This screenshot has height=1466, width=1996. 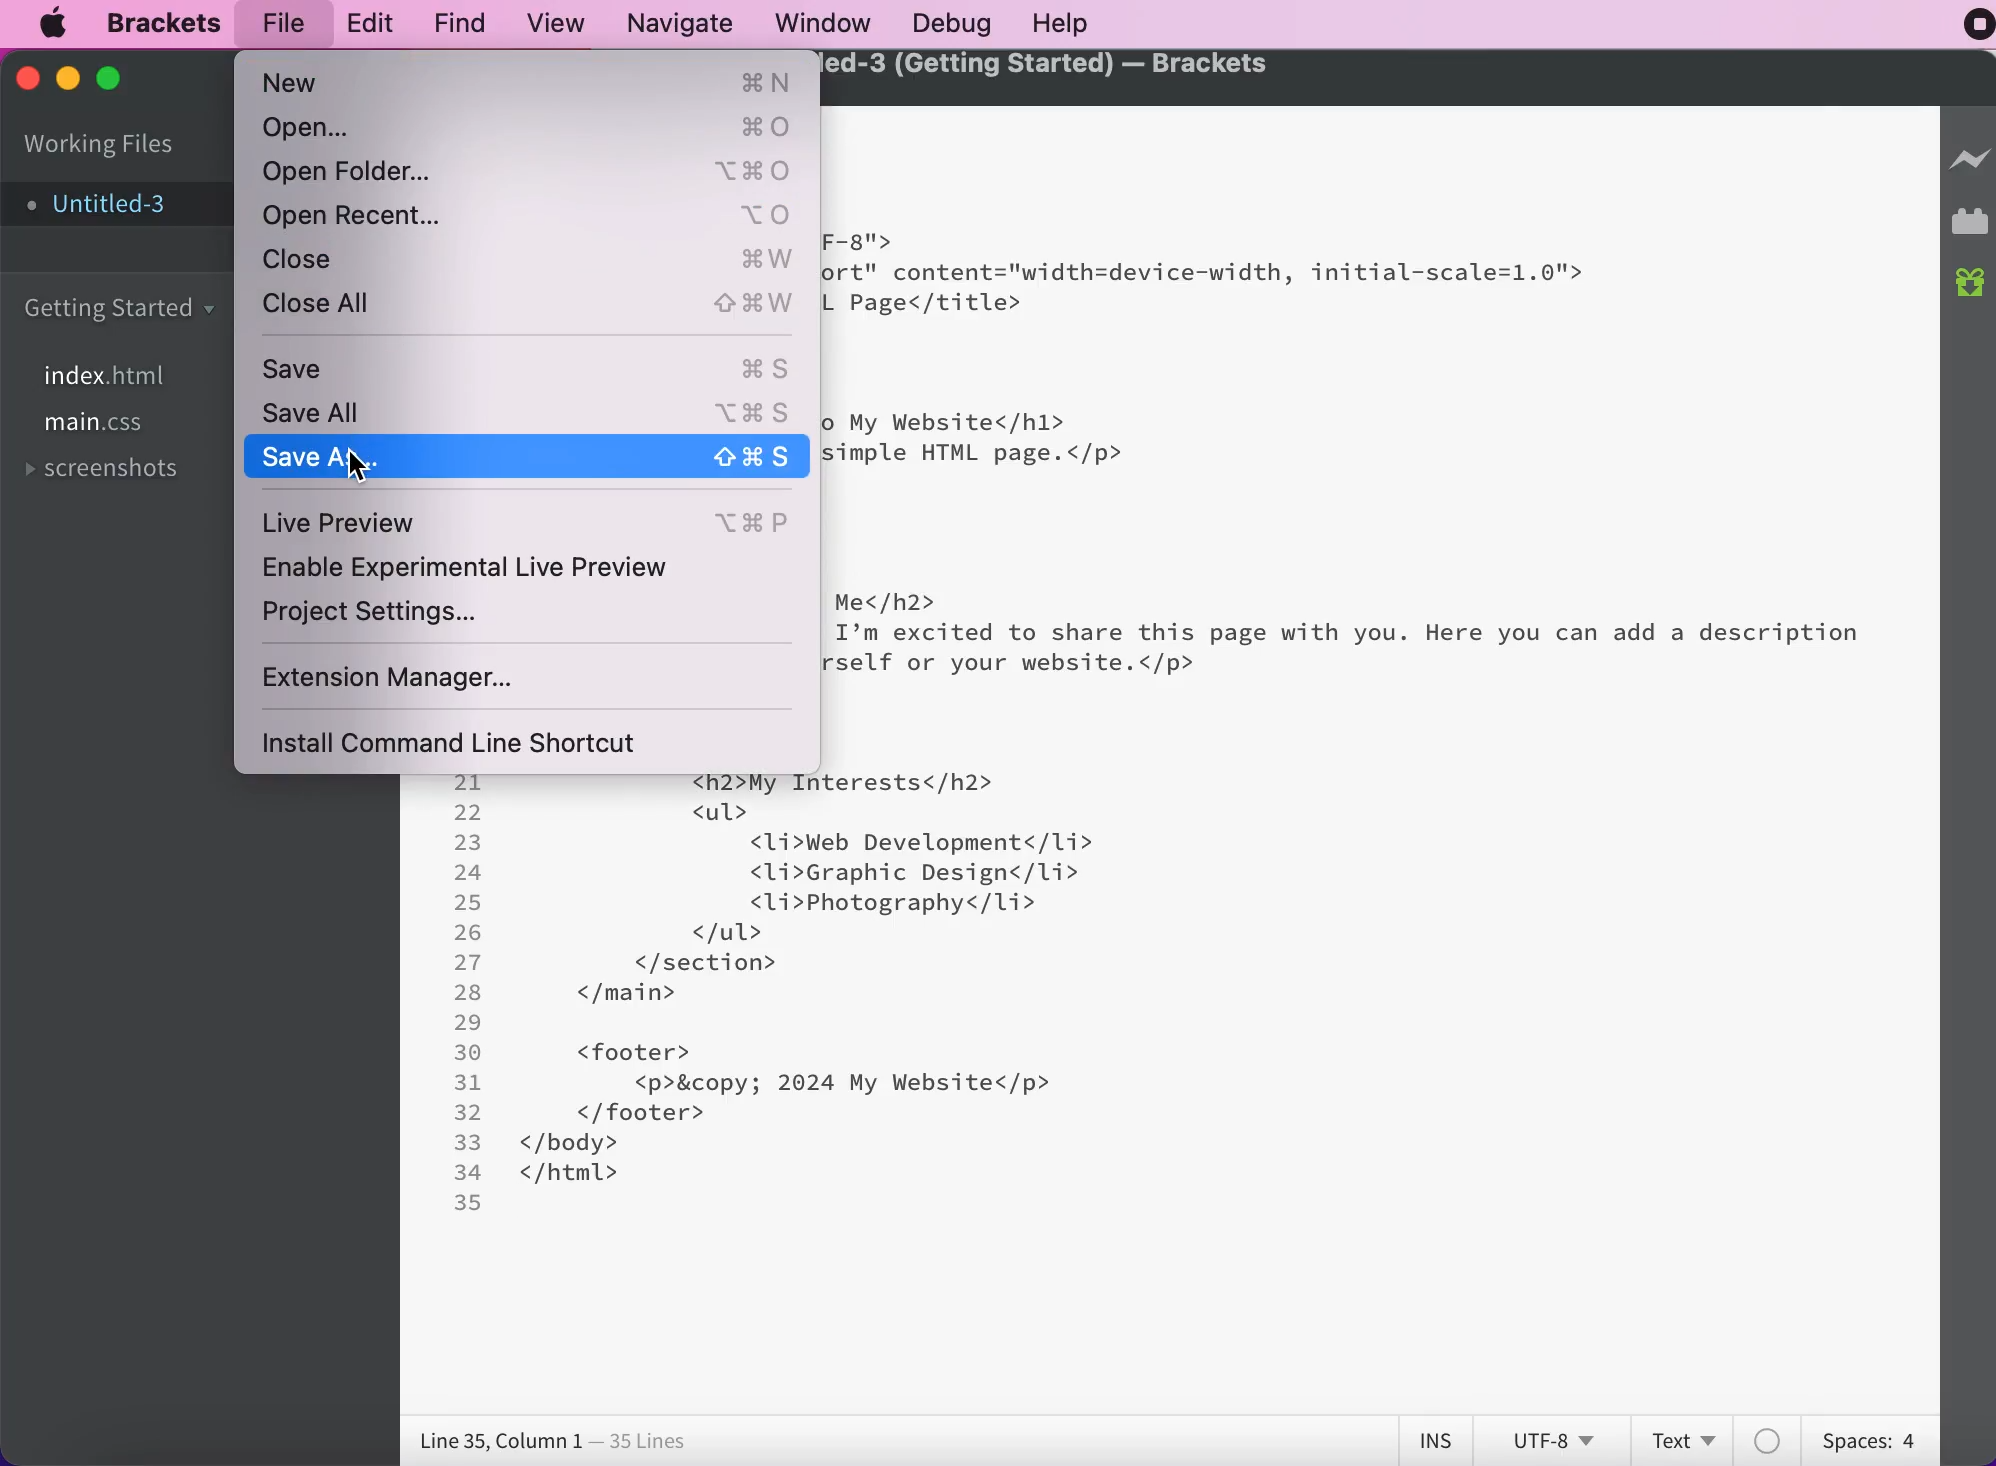 What do you see at coordinates (1967, 279) in the screenshot?
I see `new builds of bracket available` at bounding box center [1967, 279].